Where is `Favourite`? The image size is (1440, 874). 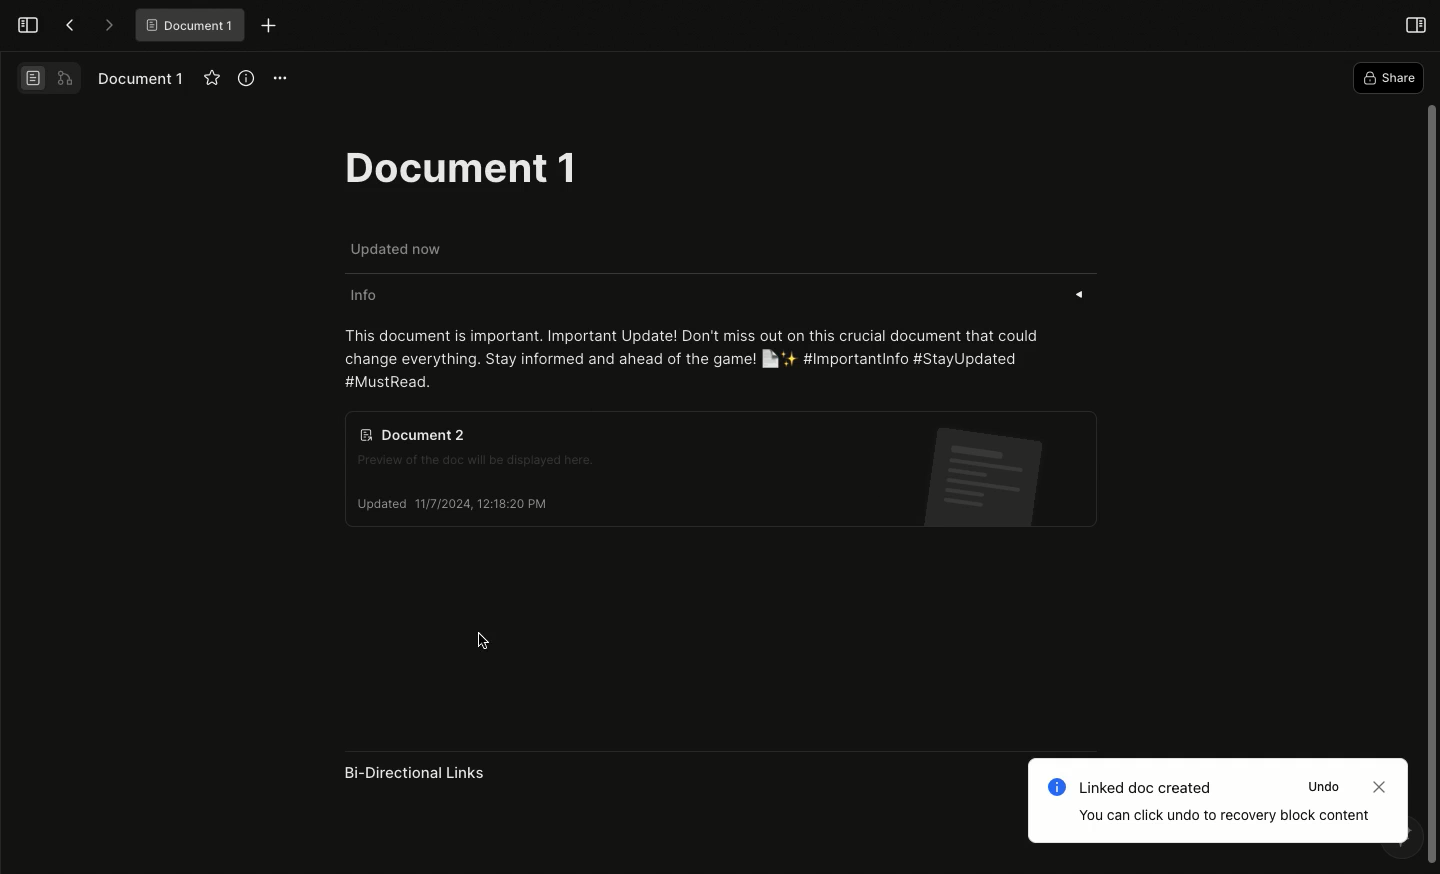 Favourite is located at coordinates (211, 78).